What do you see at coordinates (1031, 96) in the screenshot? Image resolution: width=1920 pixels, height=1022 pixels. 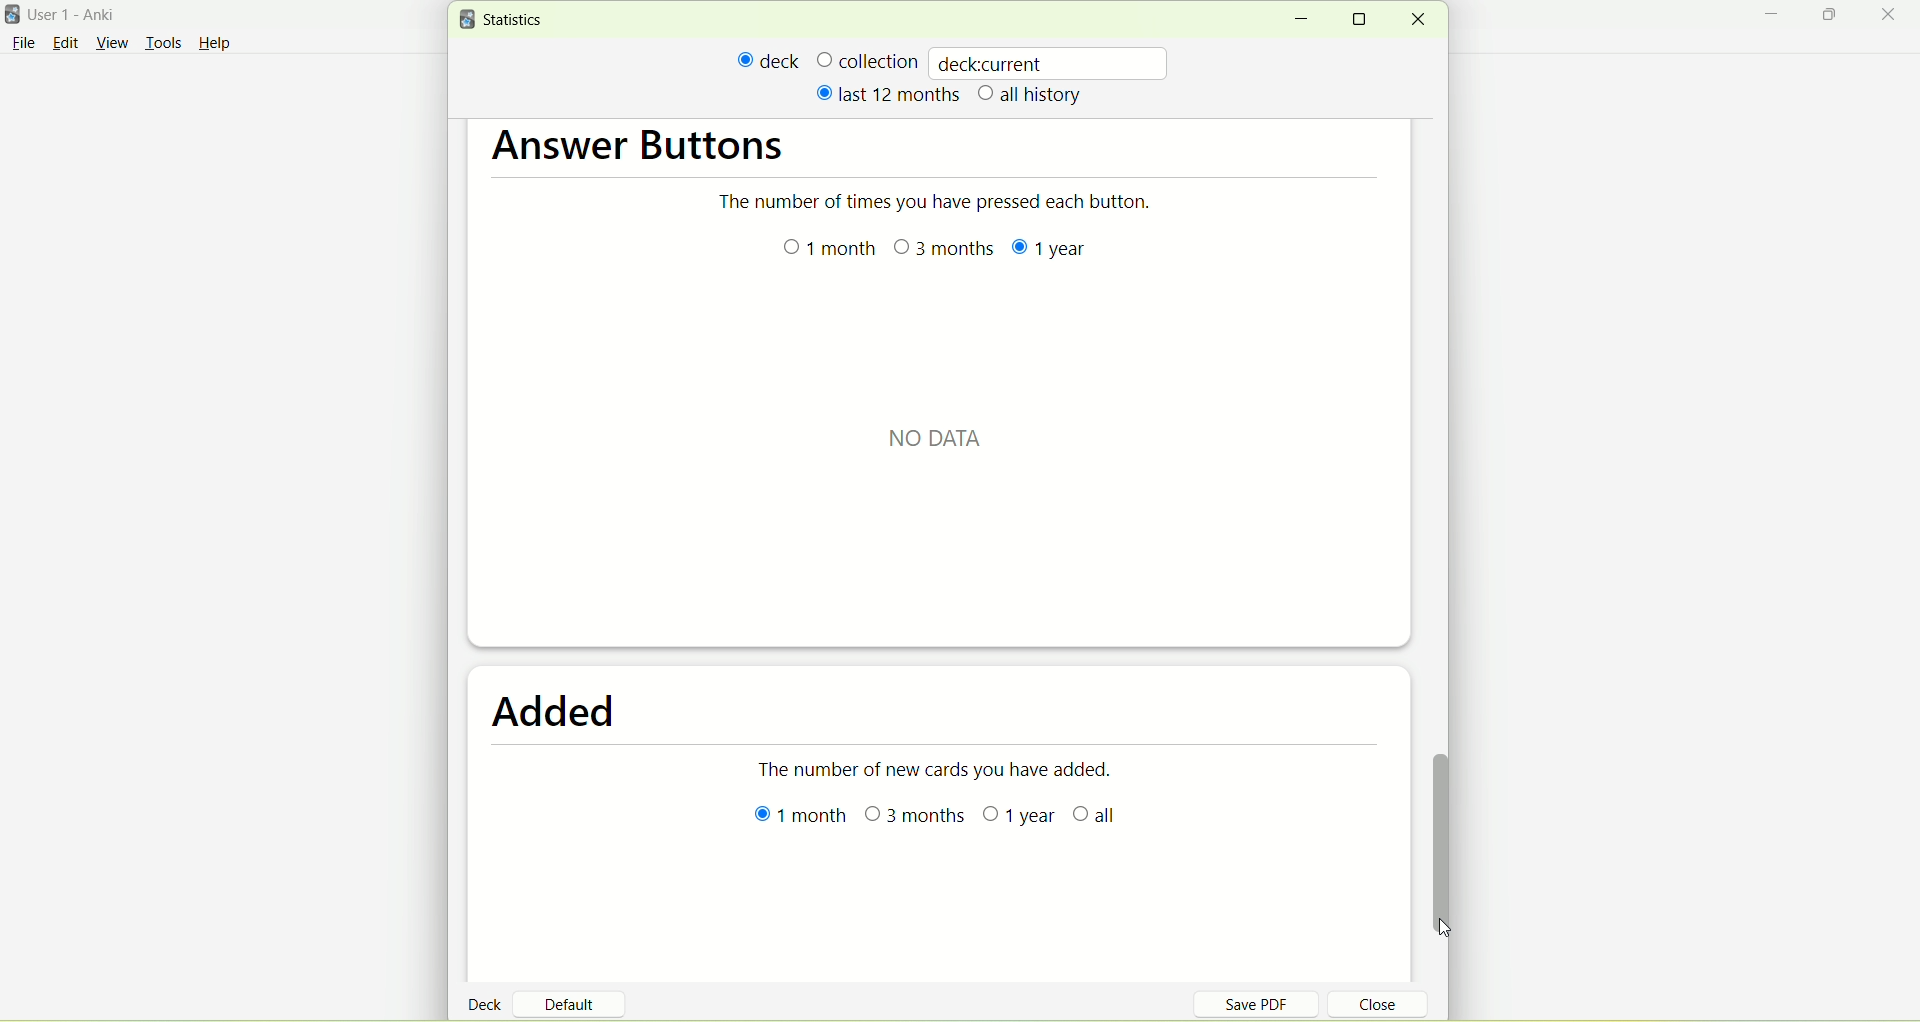 I see `all history` at bounding box center [1031, 96].